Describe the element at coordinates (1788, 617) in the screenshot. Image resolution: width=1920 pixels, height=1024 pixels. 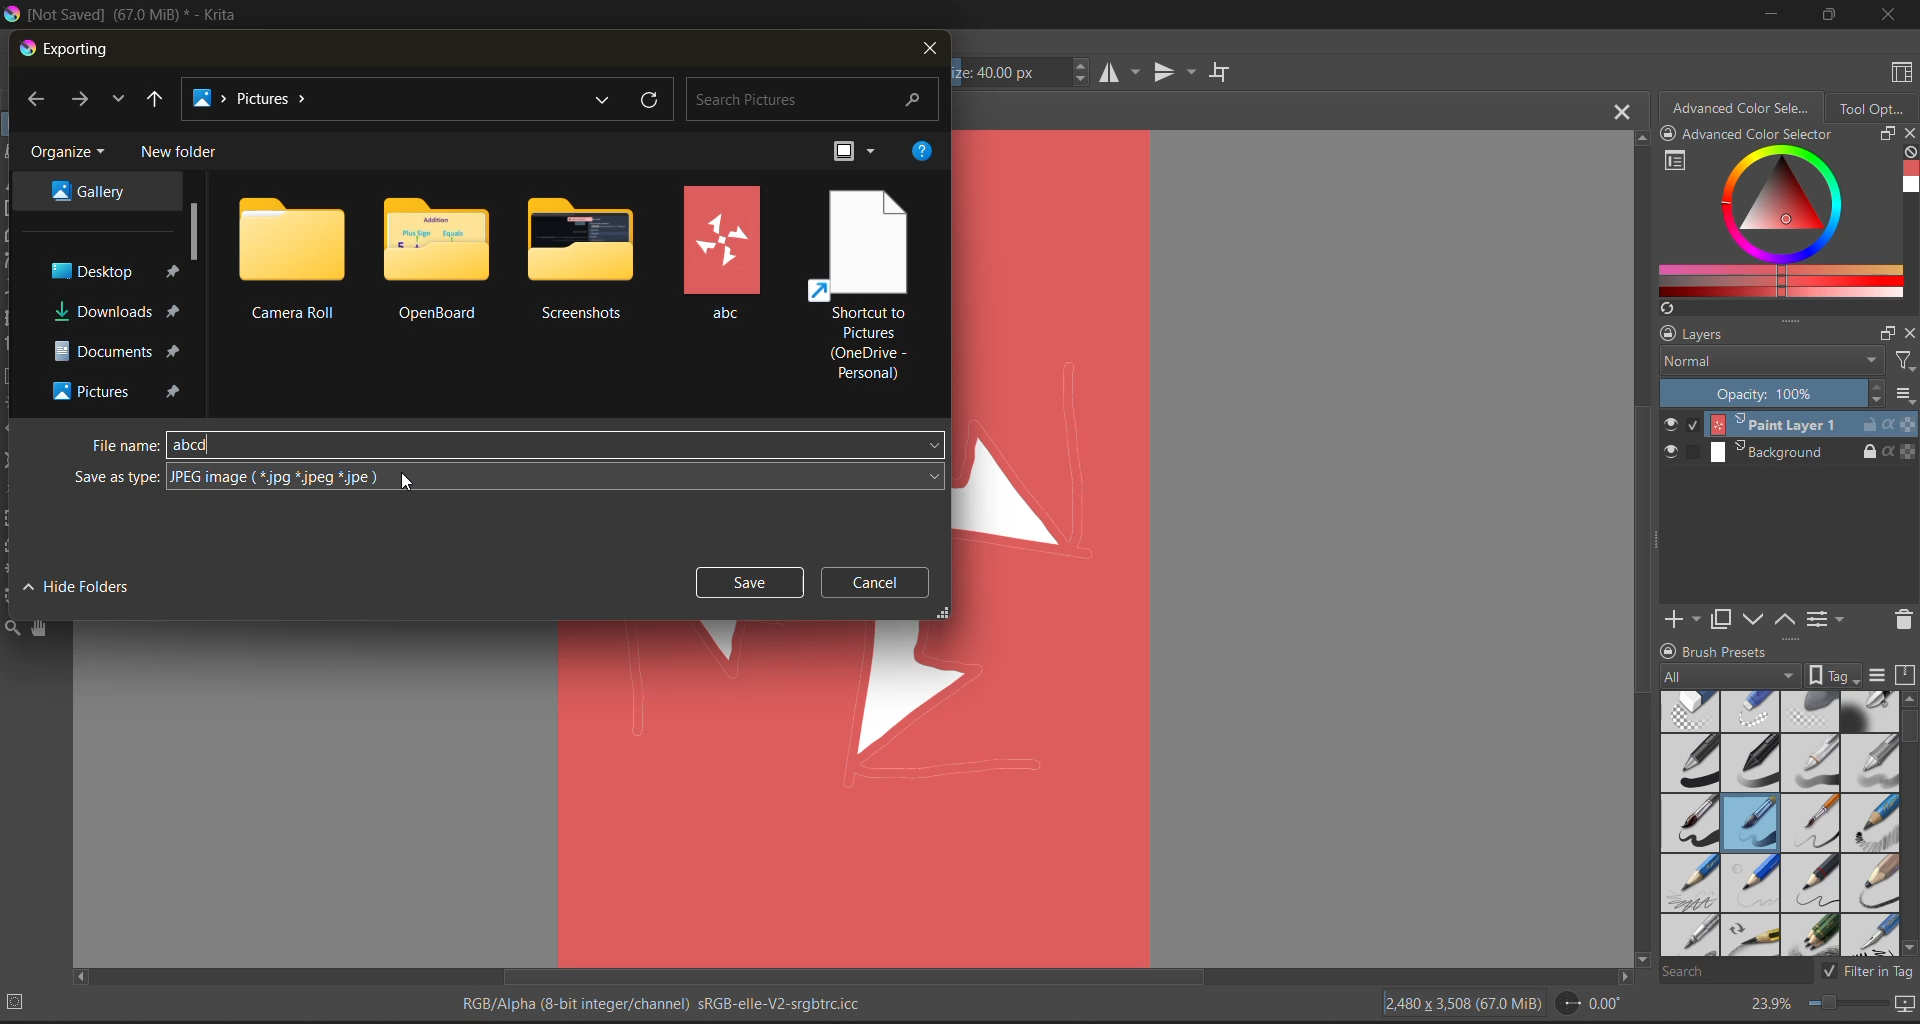
I see `mask up` at that location.